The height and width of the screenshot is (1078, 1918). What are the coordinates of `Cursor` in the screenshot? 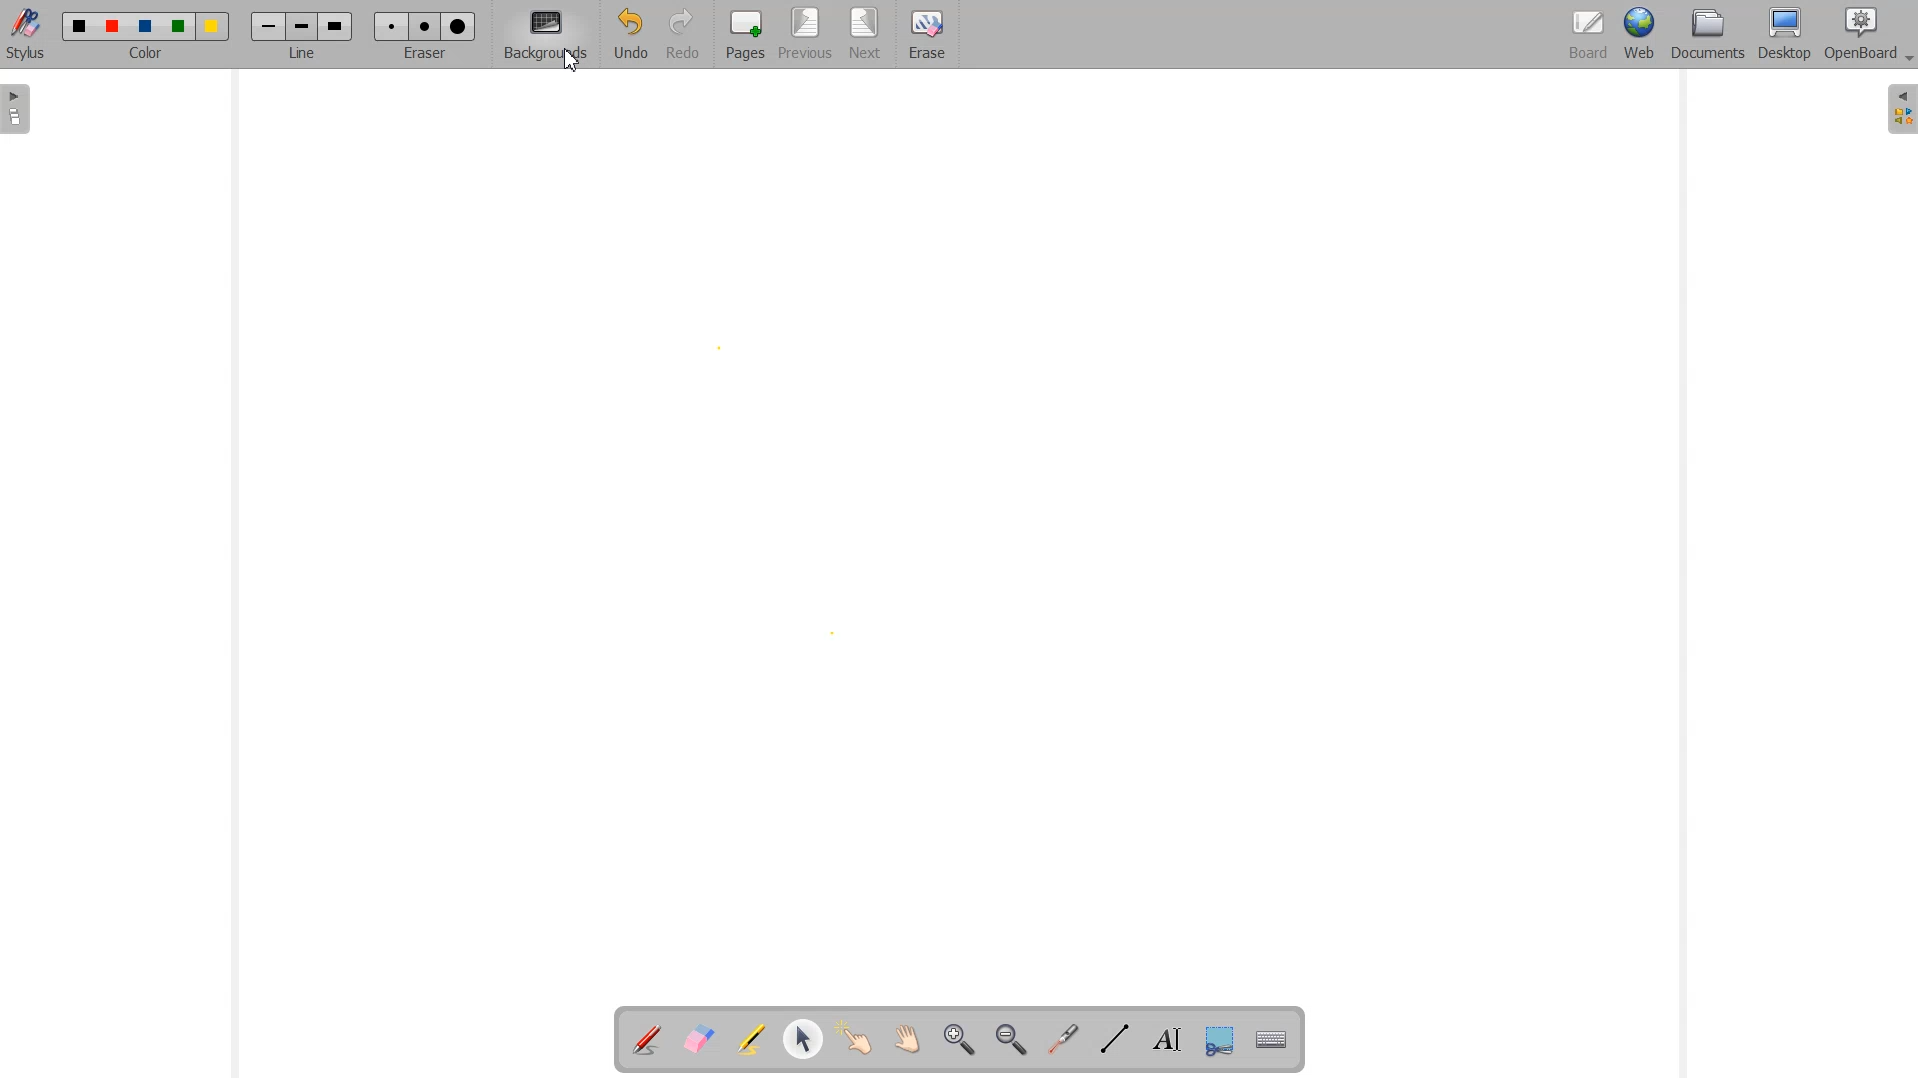 It's located at (573, 65).